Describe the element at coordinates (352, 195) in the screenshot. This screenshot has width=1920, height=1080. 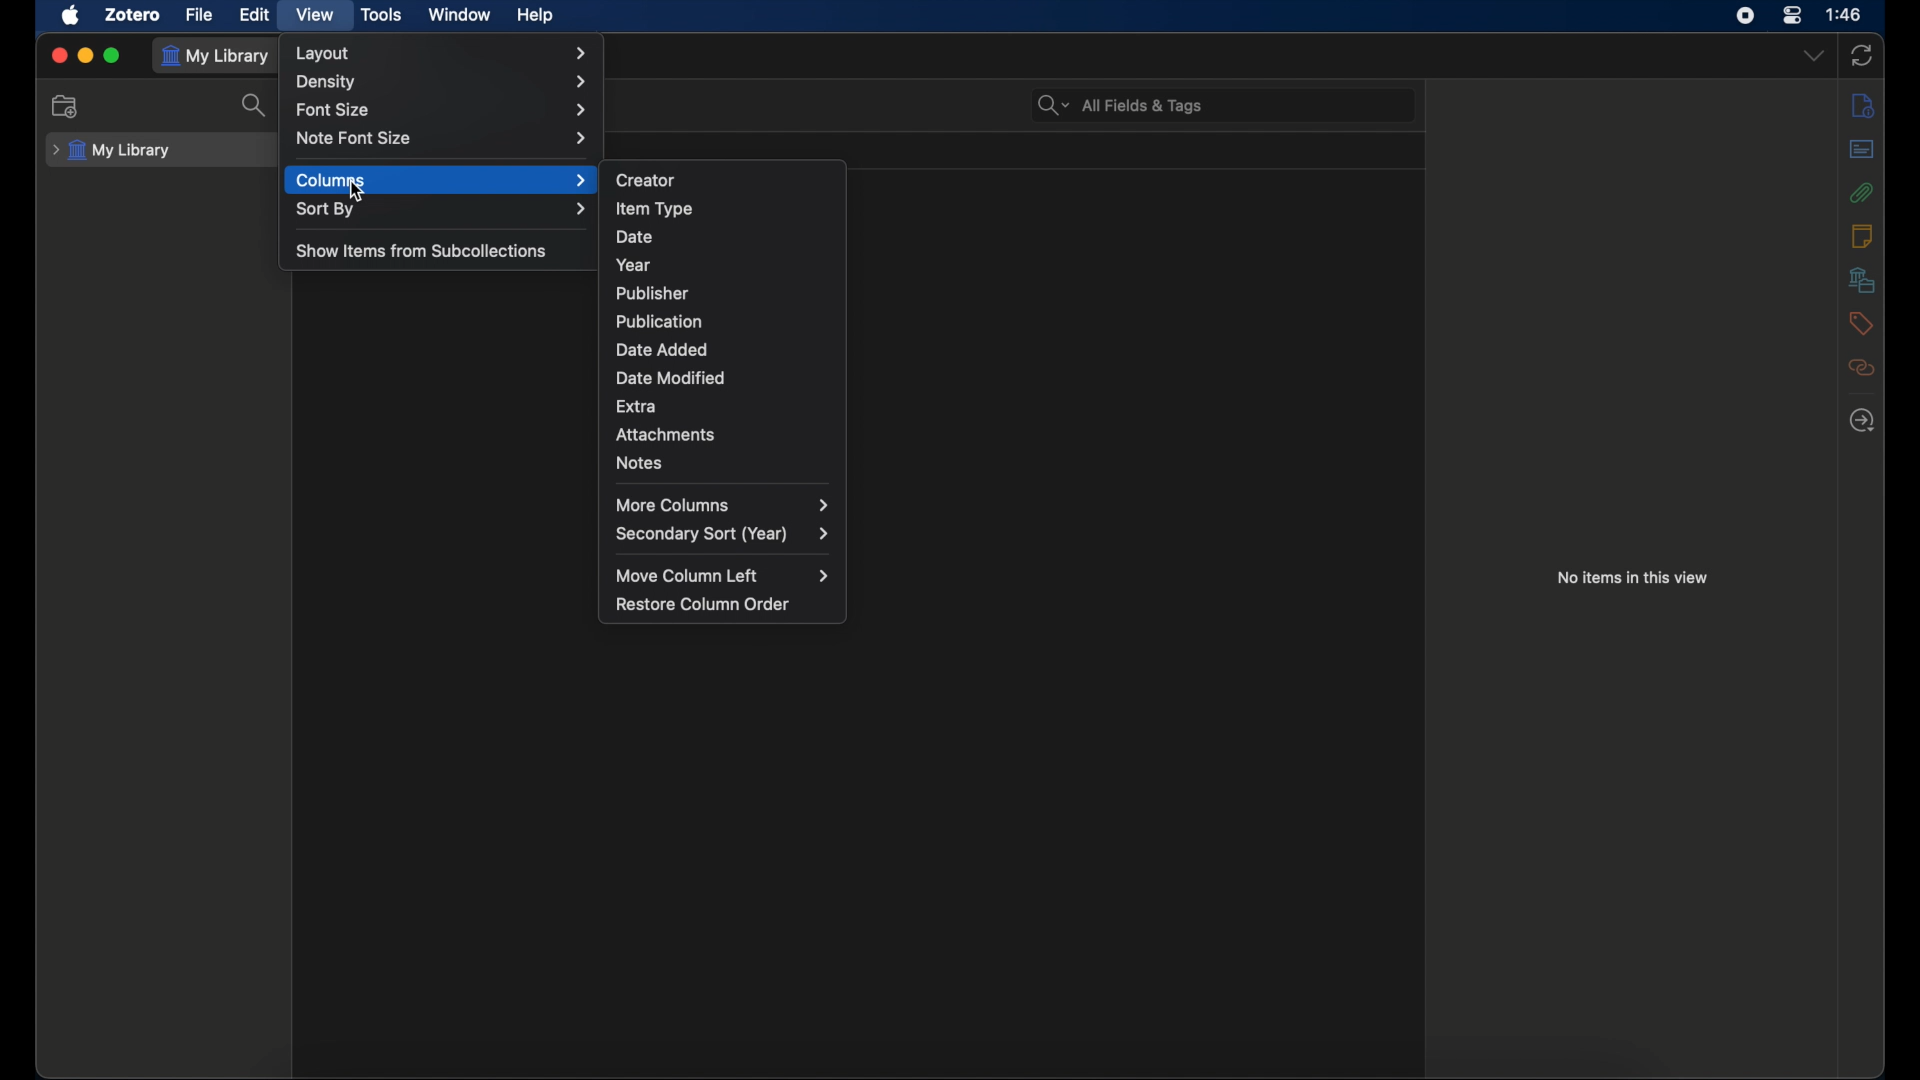
I see `Cursor` at that location.